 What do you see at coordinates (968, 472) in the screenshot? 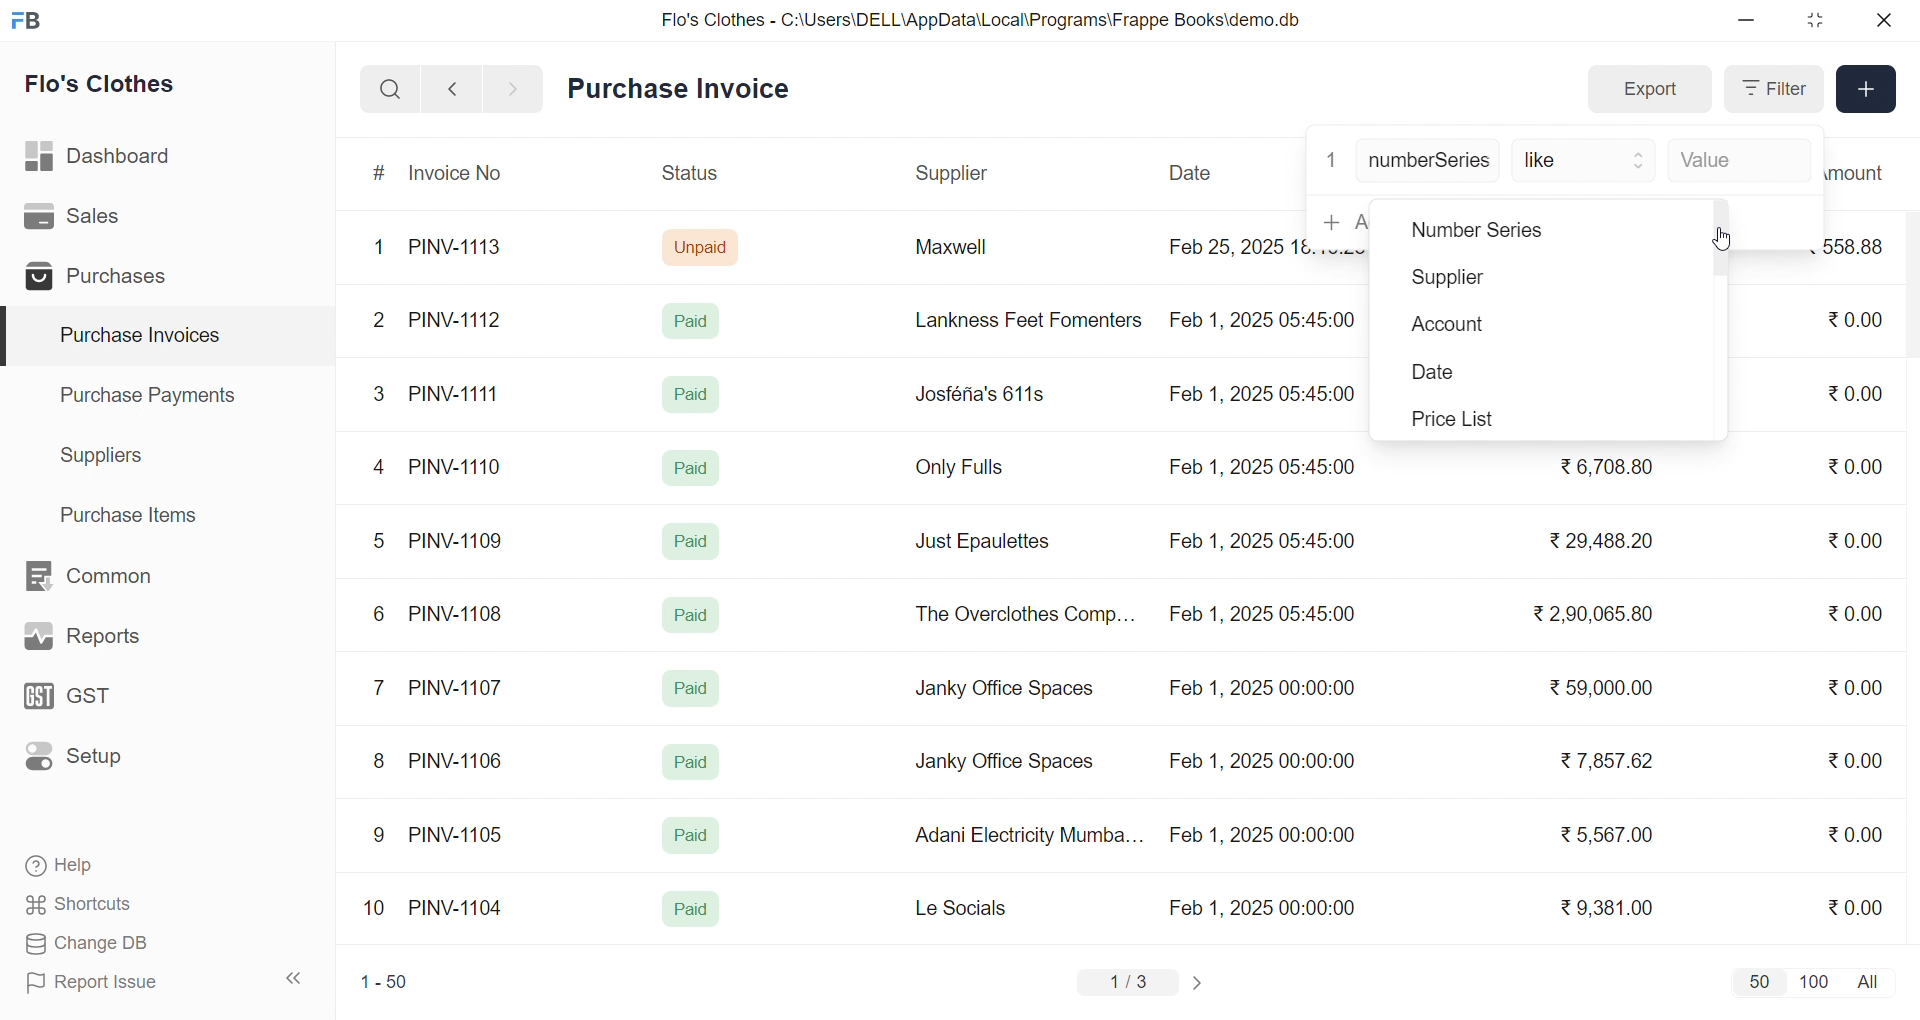
I see `Only Fulls` at bounding box center [968, 472].